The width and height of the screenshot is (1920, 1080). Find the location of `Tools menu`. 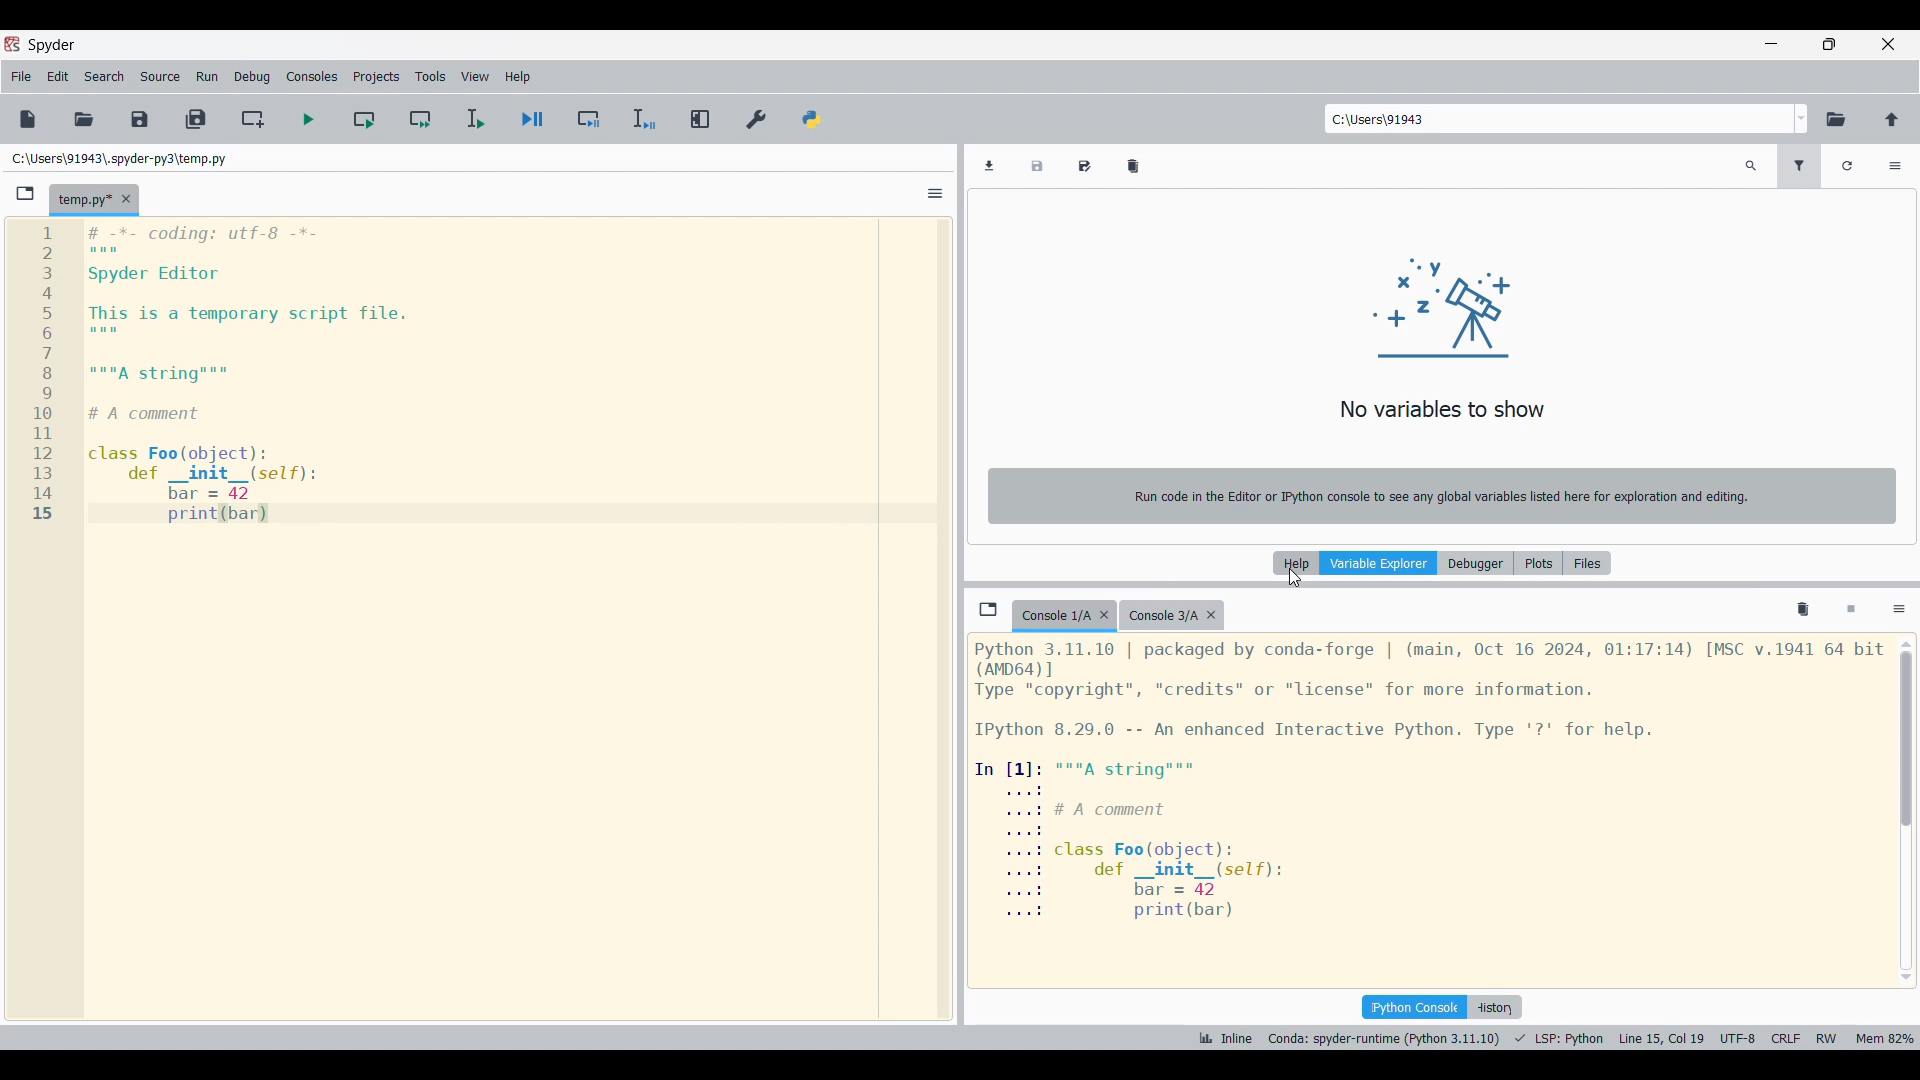

Tools menu is located at coordinates (430, 77).